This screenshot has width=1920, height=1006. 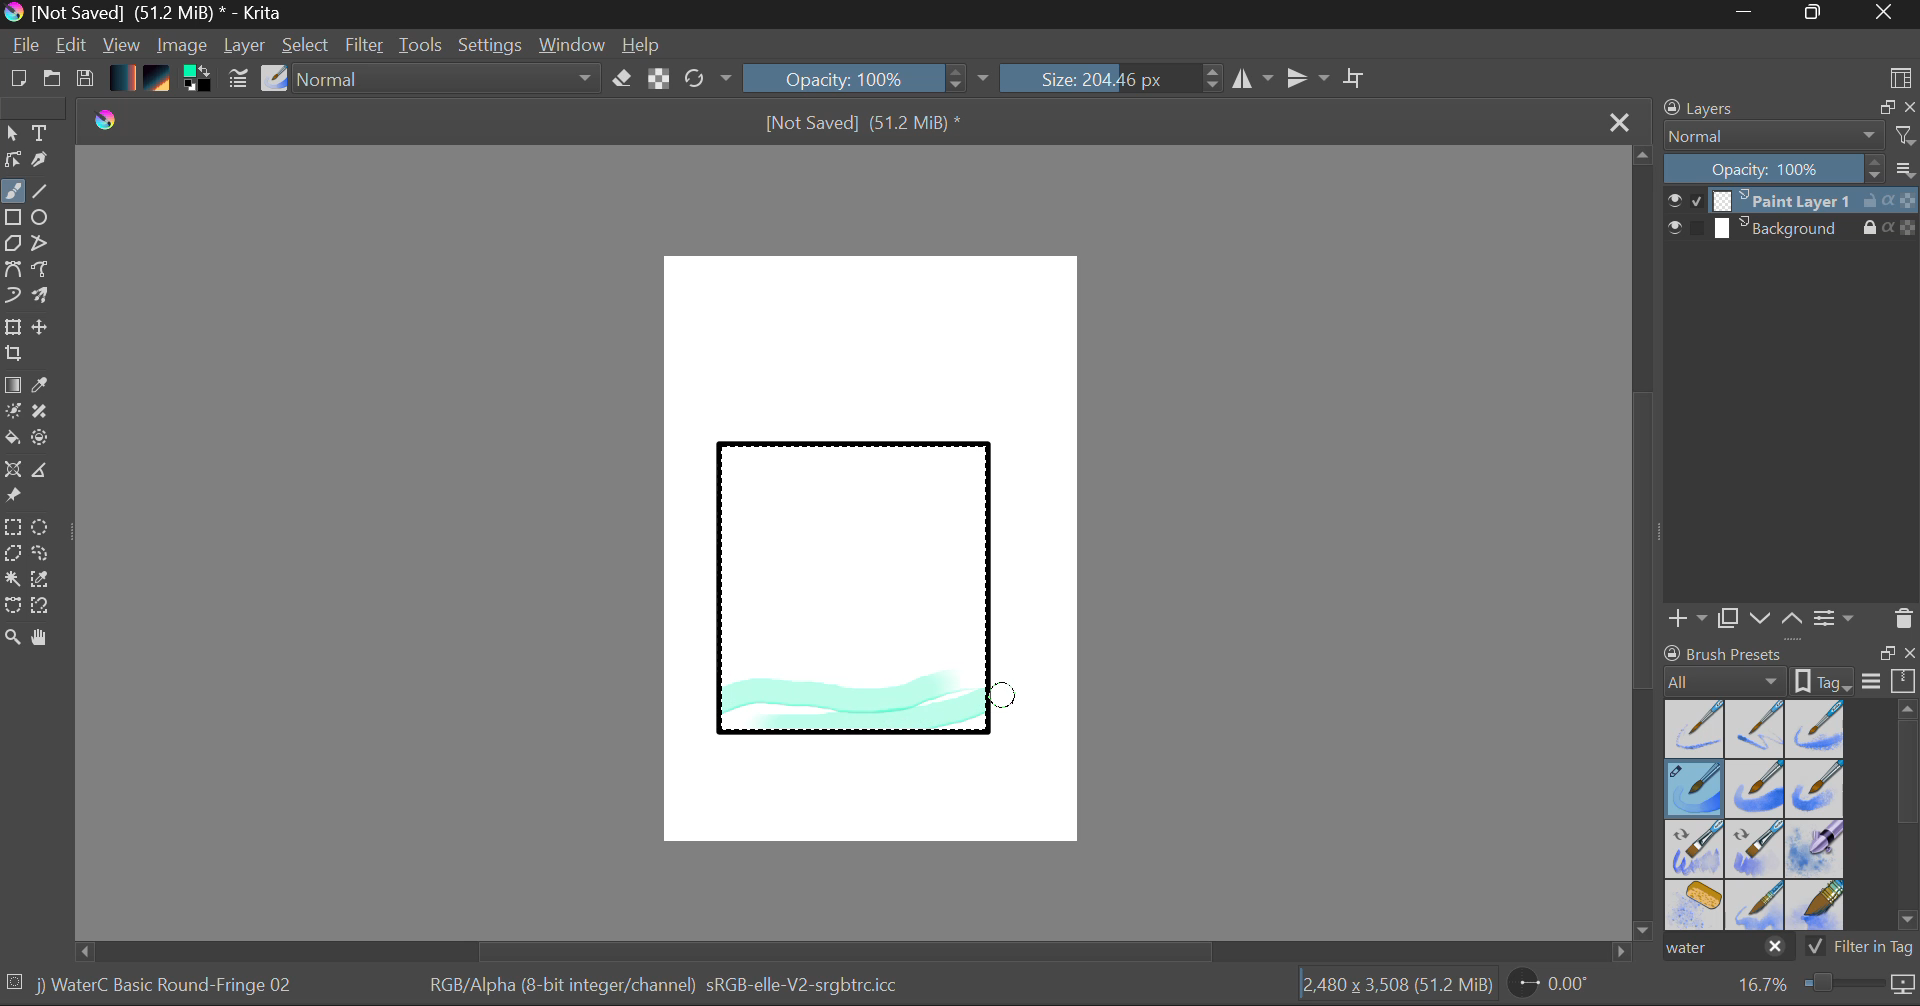 What do you see at coordinates (1696, 849) in the screenshot?
I see `Water C - Grain Tilt` at bounding box center [1696, 849].